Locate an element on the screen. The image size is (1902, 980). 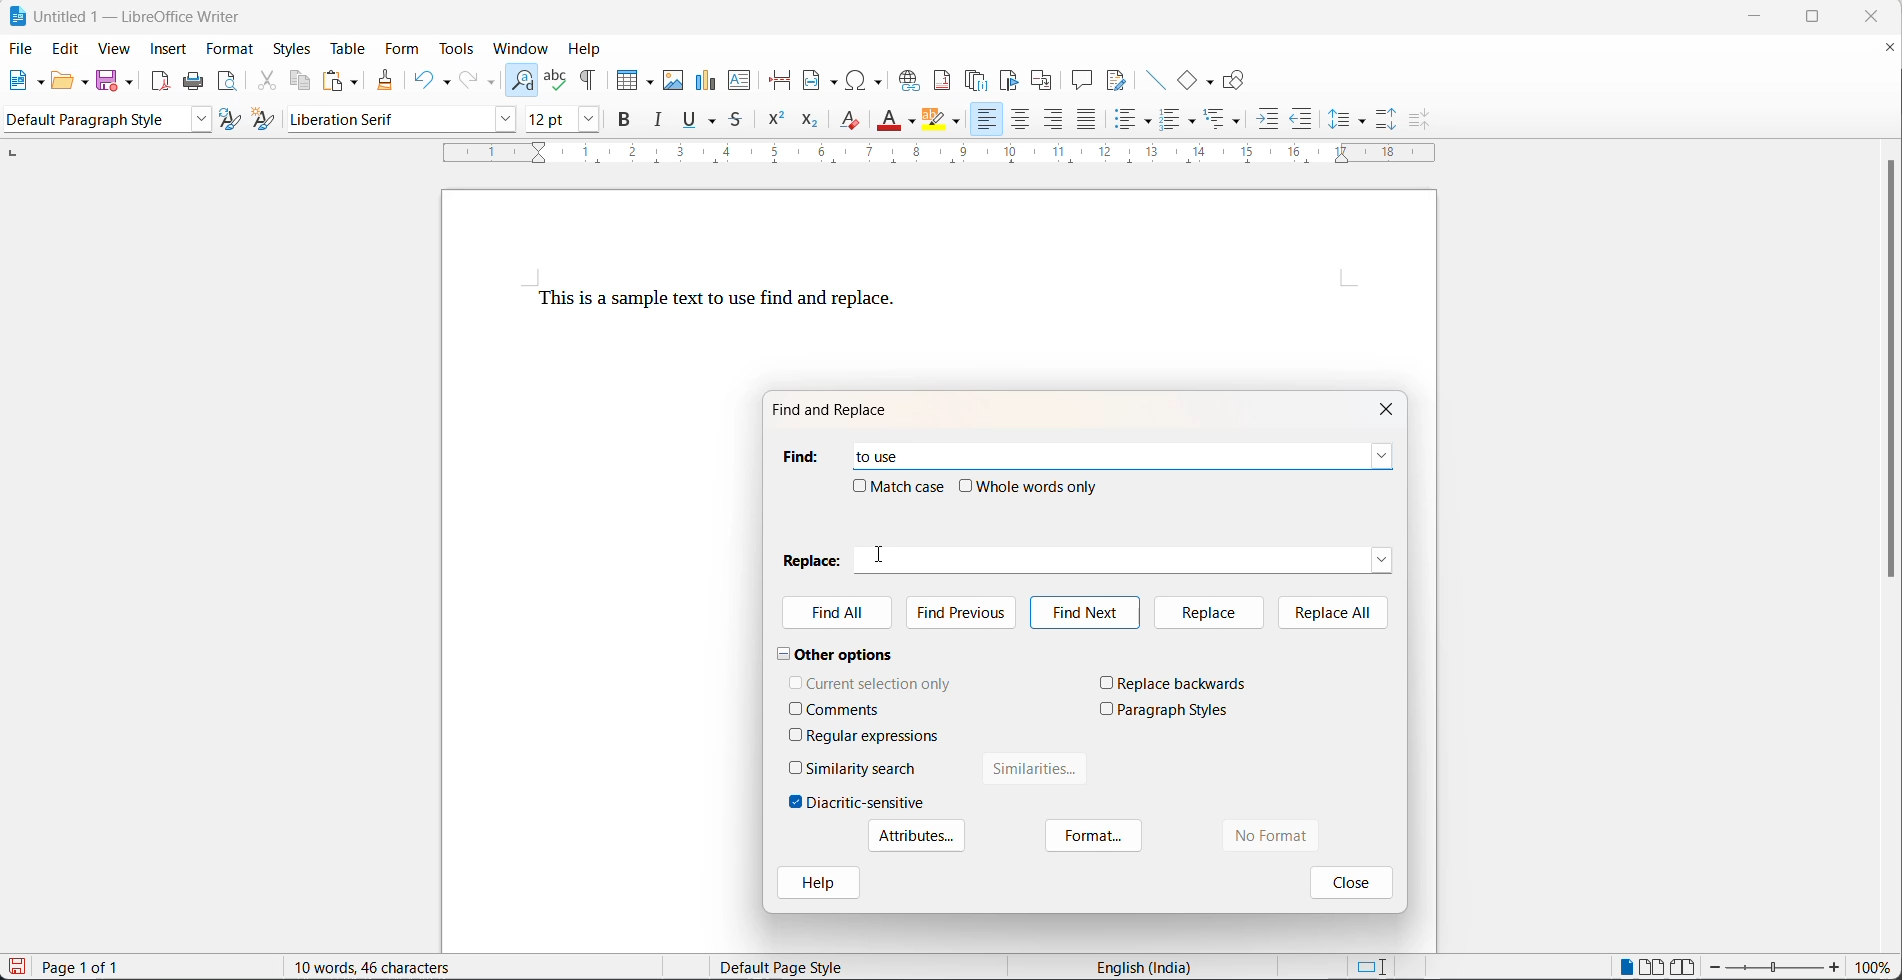
styles is located at coordinates (292, 48).